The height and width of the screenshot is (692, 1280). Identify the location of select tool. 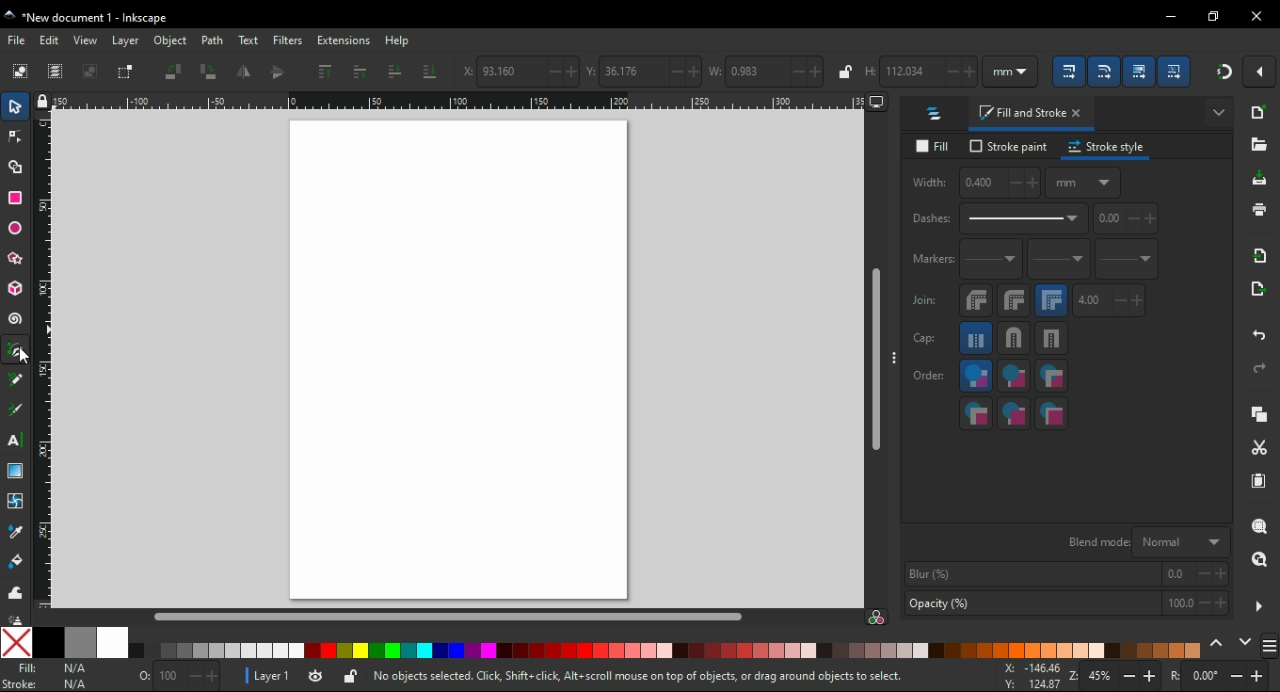
(15, 105).